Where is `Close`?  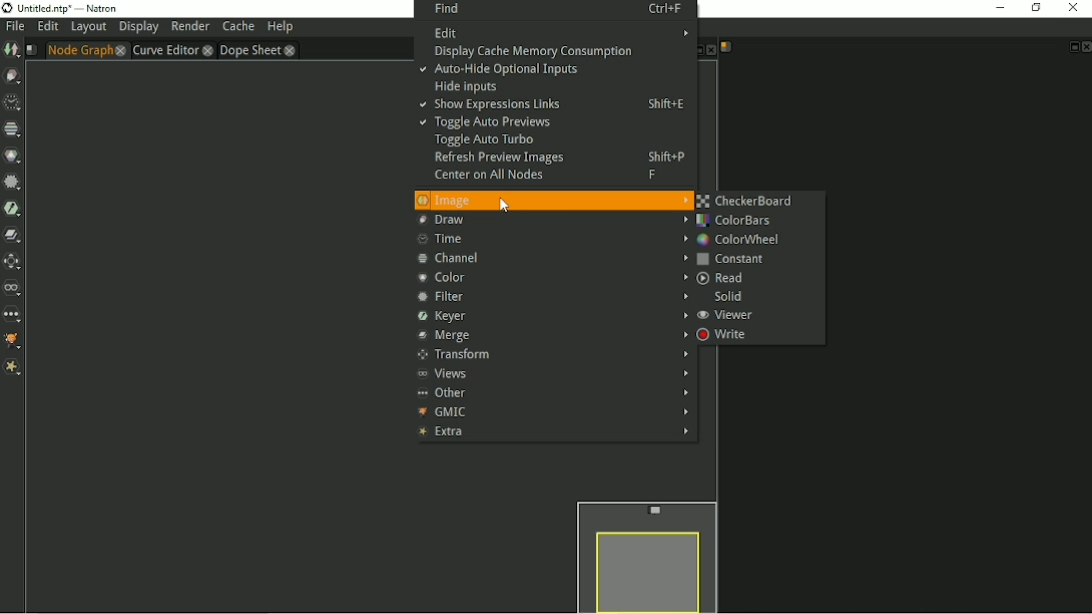 Close is located at coordinates (1085, 47).